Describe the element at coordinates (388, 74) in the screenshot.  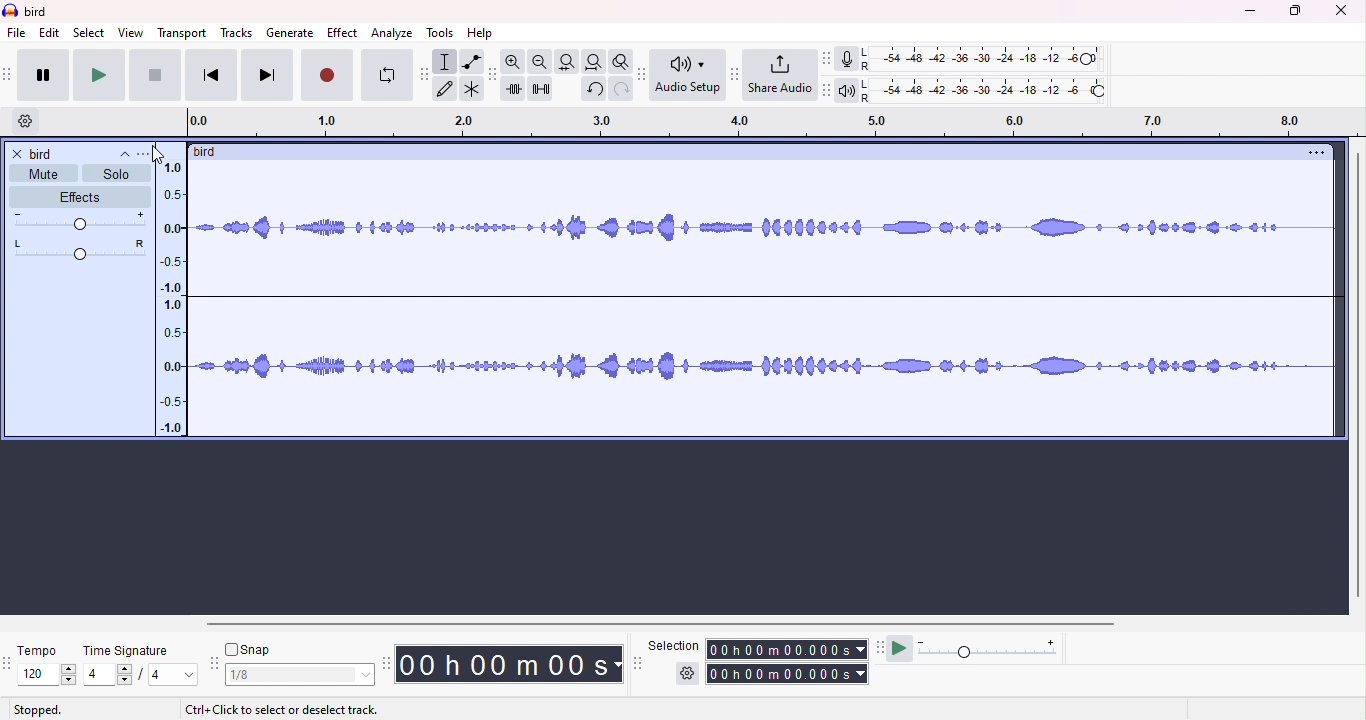
I see `loop` at that location.